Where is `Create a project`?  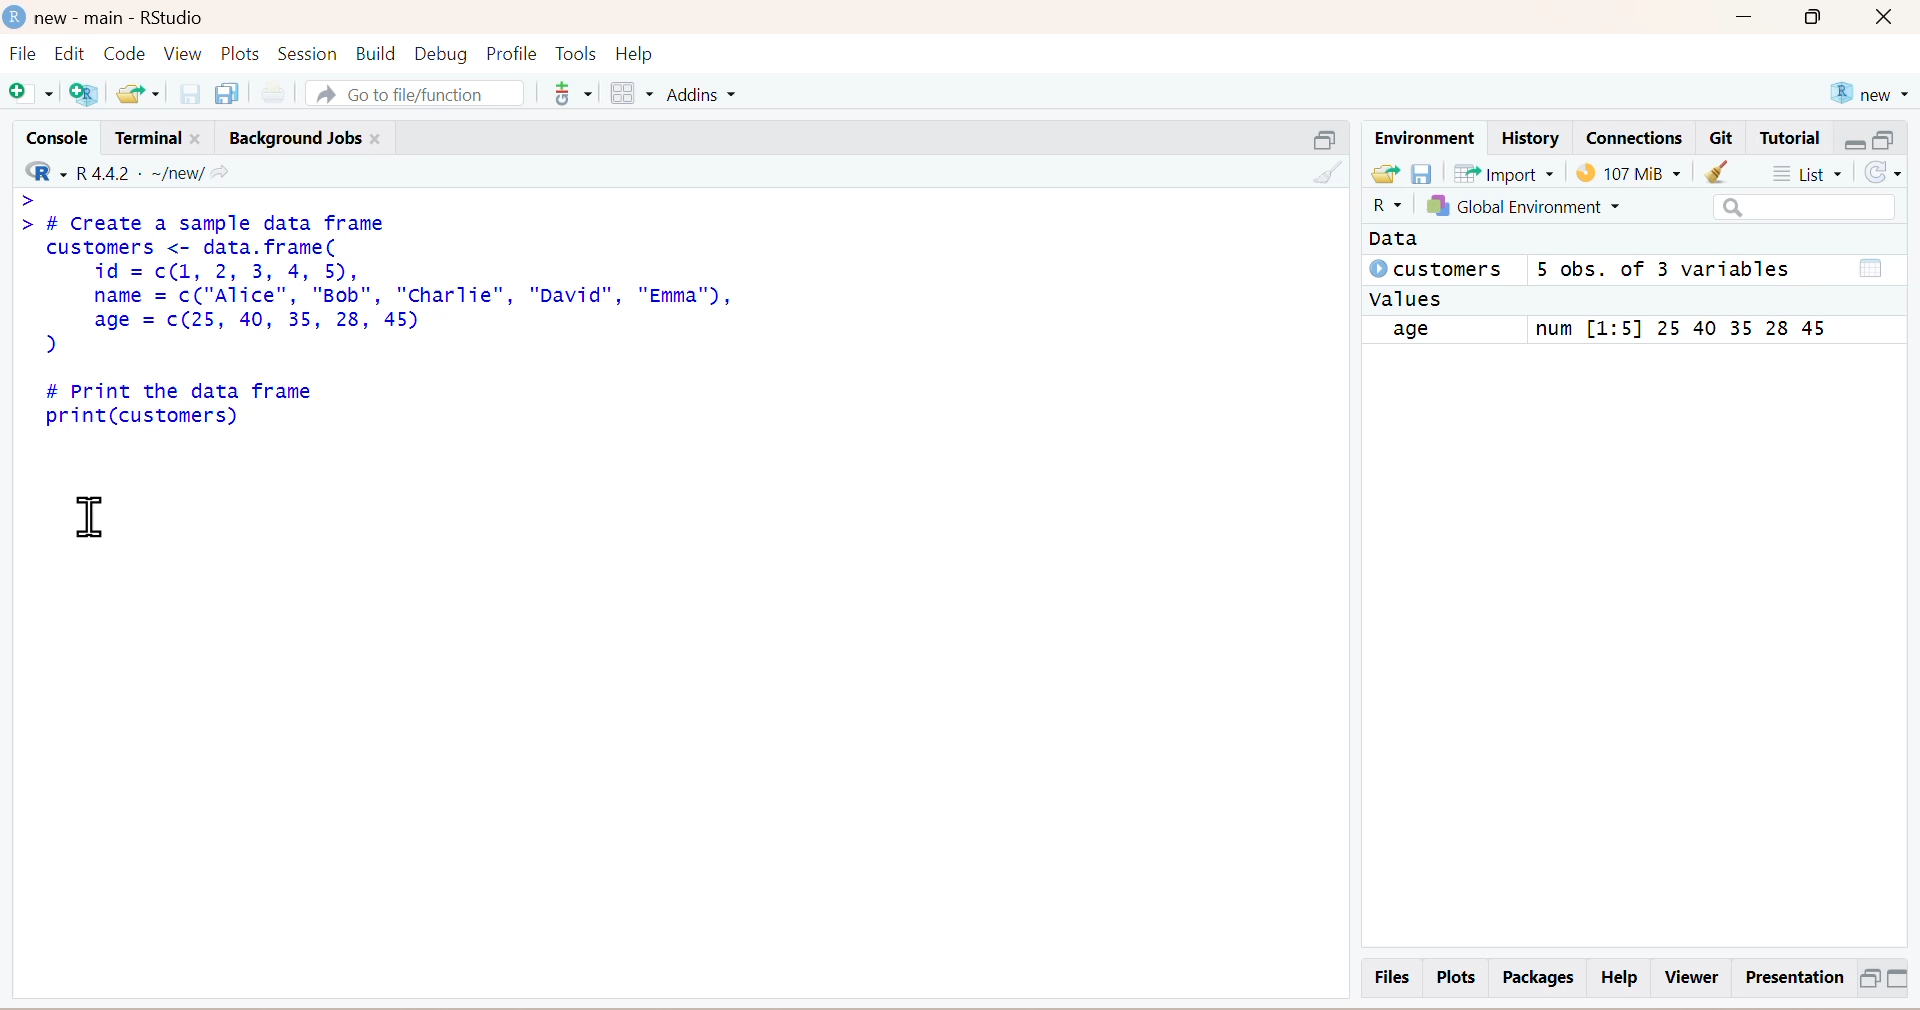
Create a project is located at coordinates (89, 92).